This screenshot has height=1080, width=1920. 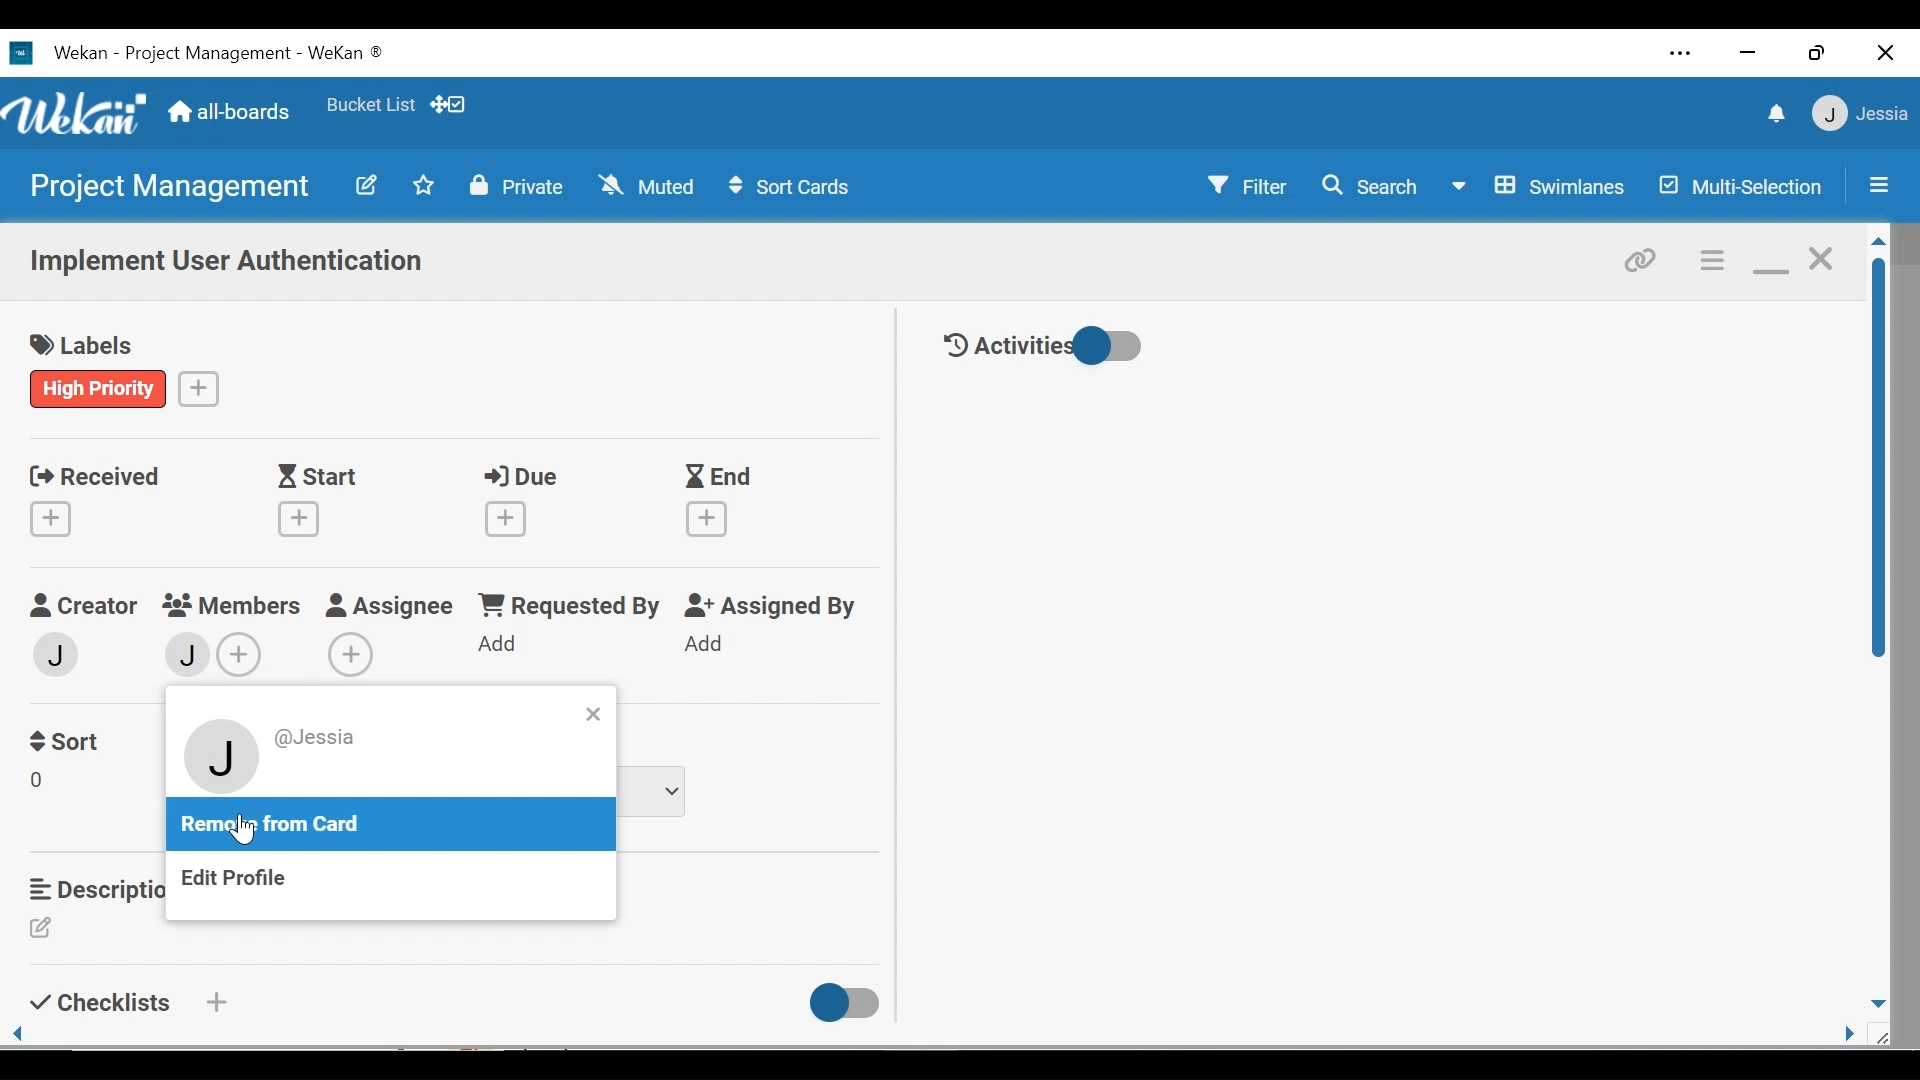 I want to click on add, so click(x=200, y=387).